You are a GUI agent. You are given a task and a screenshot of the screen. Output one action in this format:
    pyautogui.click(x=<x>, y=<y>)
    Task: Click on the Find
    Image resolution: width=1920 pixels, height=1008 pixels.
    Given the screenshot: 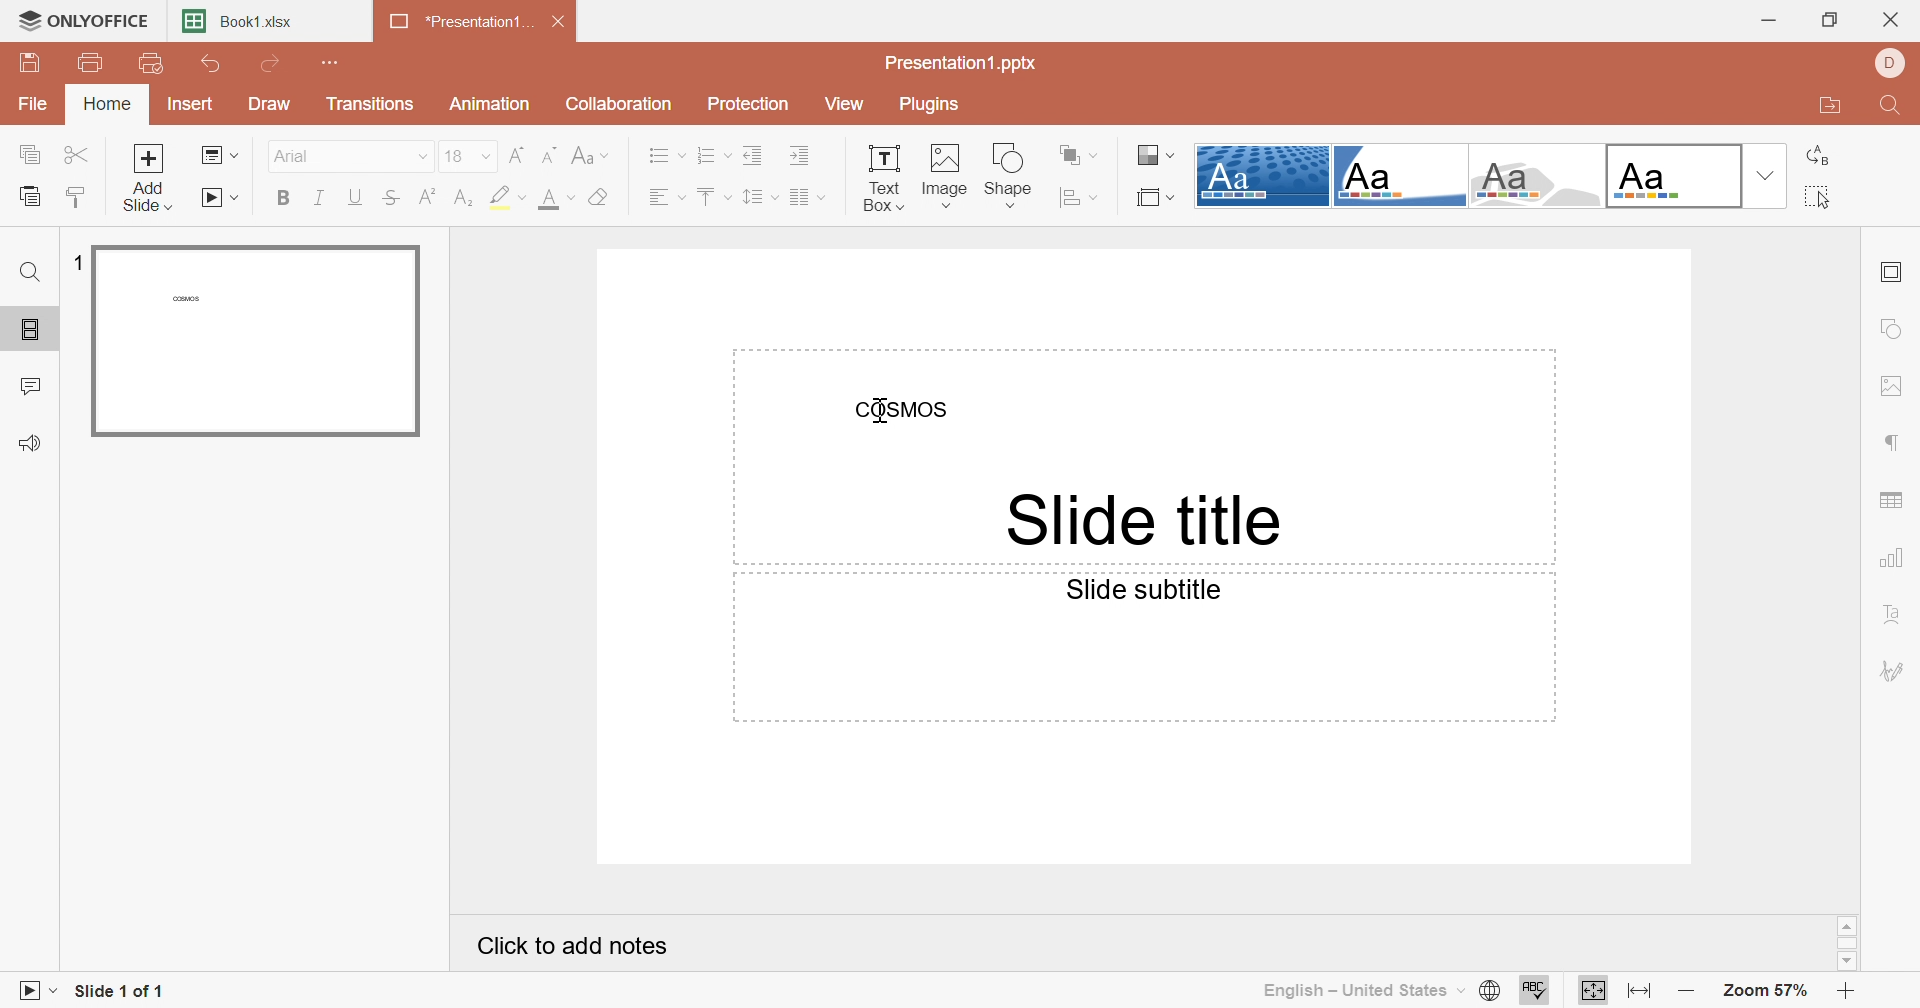 What is the action you would take?
    pyautogui.click(x=1894, y=109)
    